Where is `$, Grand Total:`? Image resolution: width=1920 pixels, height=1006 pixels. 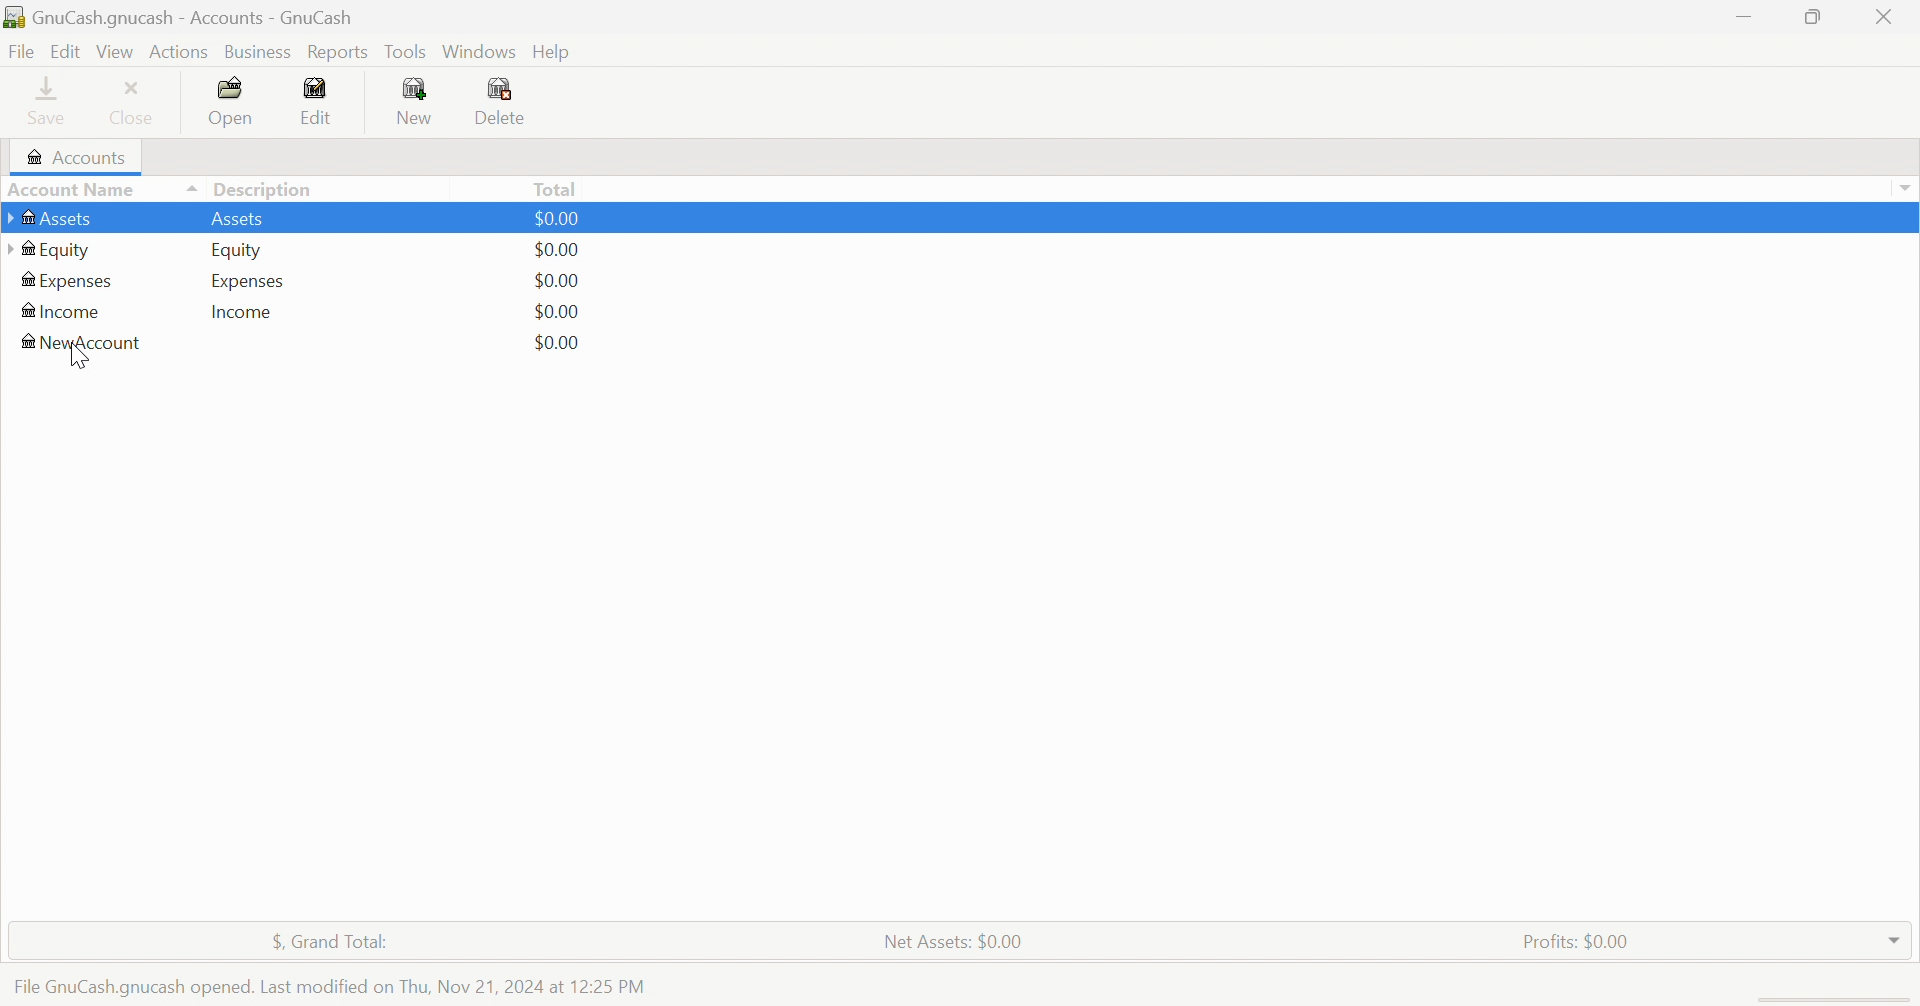 $, Grand Total: is located at coordinates (328, 941).